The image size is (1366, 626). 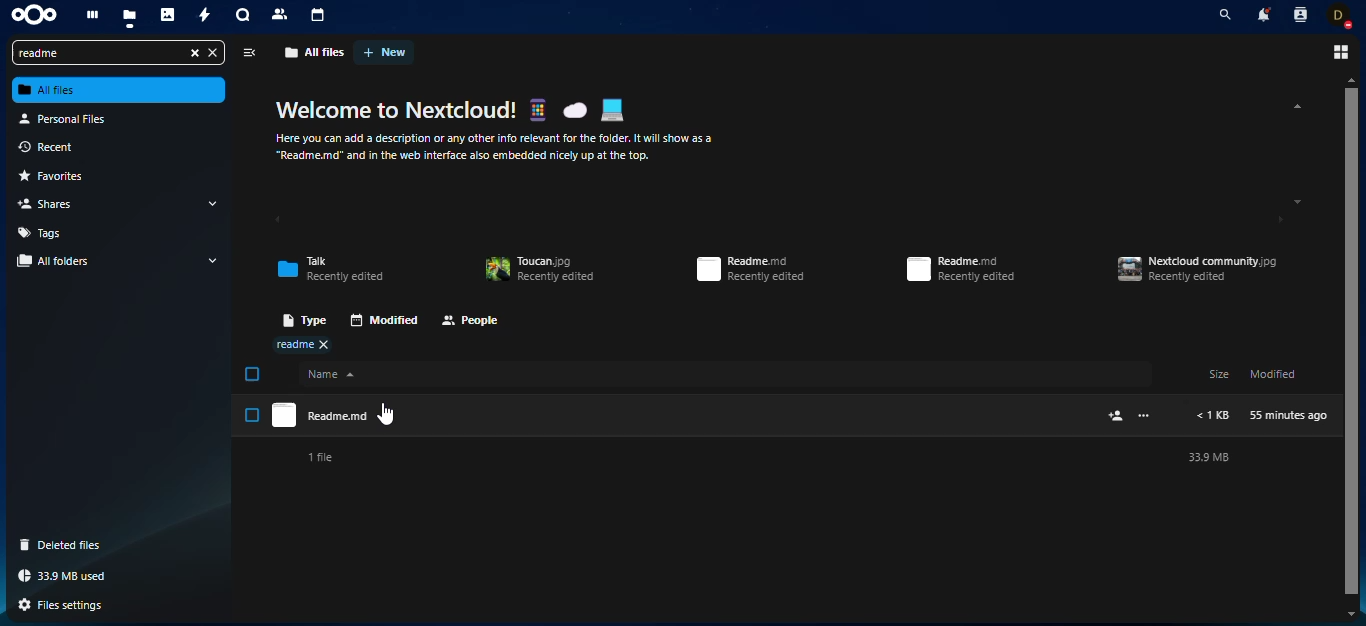 What do you see at coordinates (44, 232) in the screenshot?
I see `tags` at bounding box center [44, 232].